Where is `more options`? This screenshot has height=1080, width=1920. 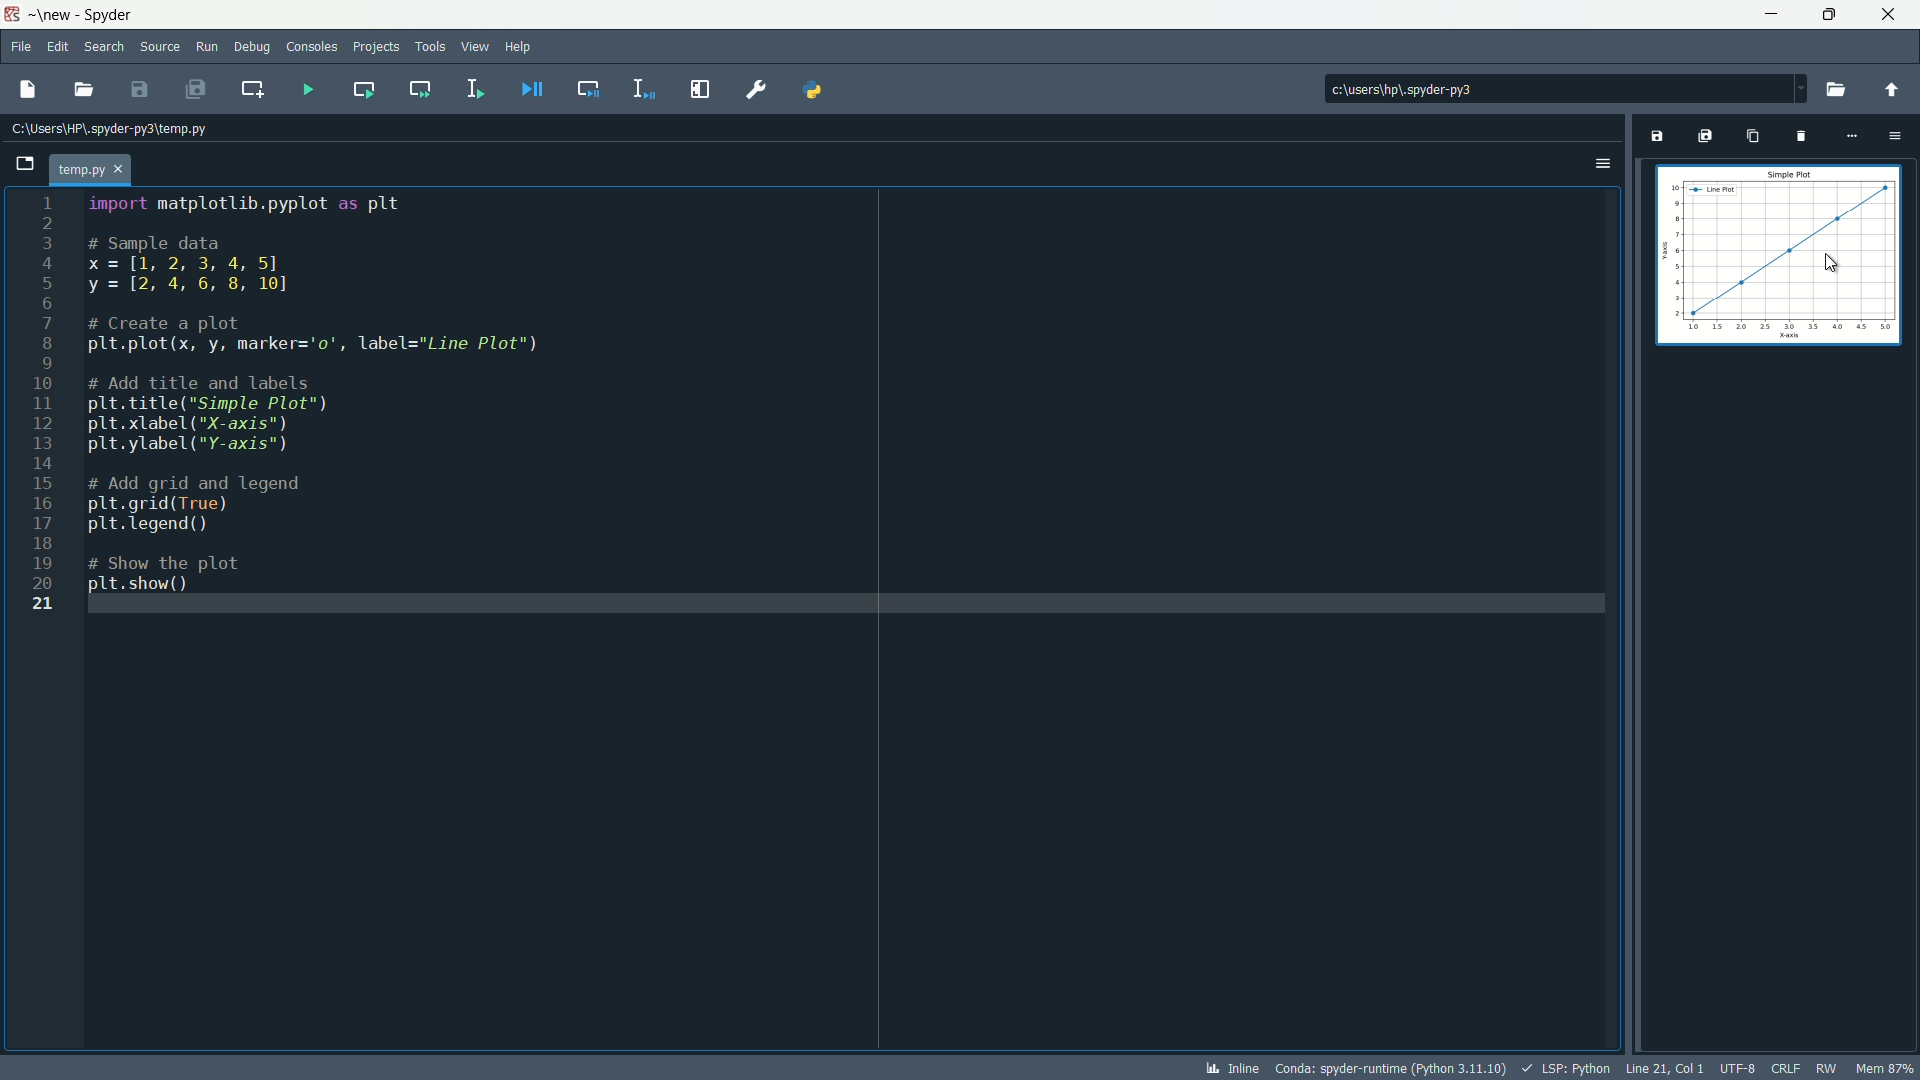 more options is located at coordinates (1853, 135).